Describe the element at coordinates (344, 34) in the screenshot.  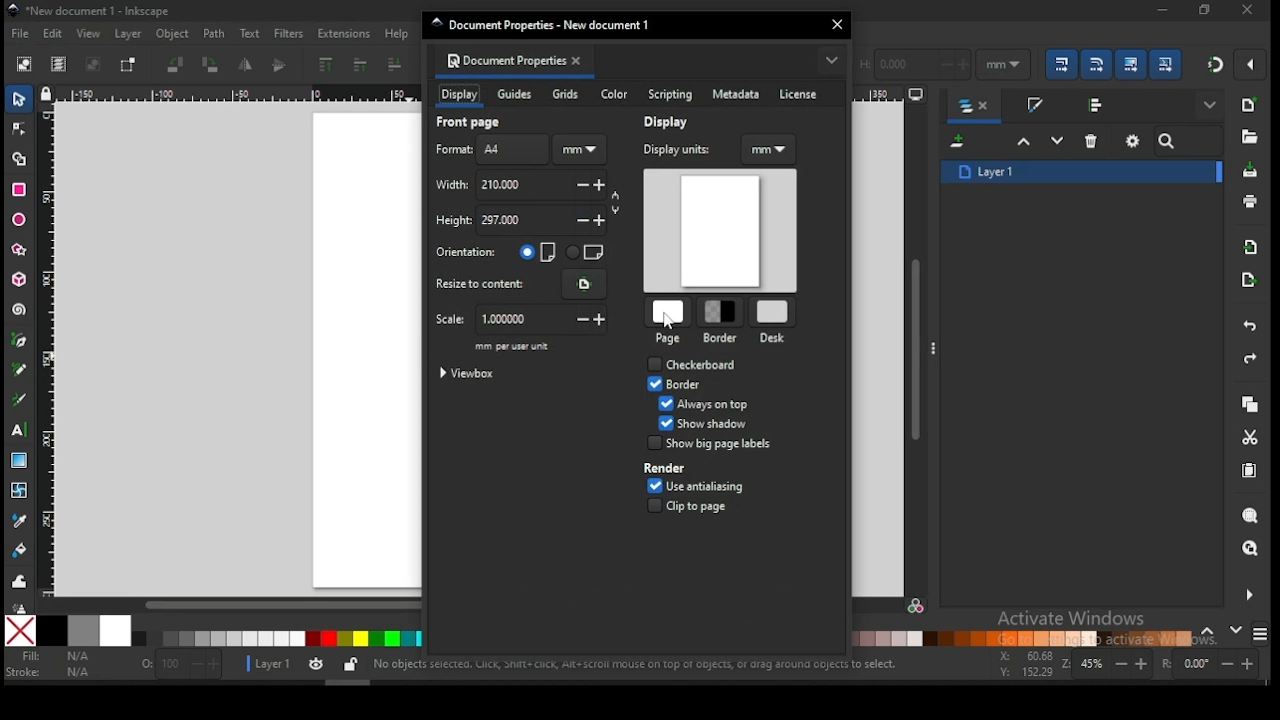
I see `extensions` at that location.